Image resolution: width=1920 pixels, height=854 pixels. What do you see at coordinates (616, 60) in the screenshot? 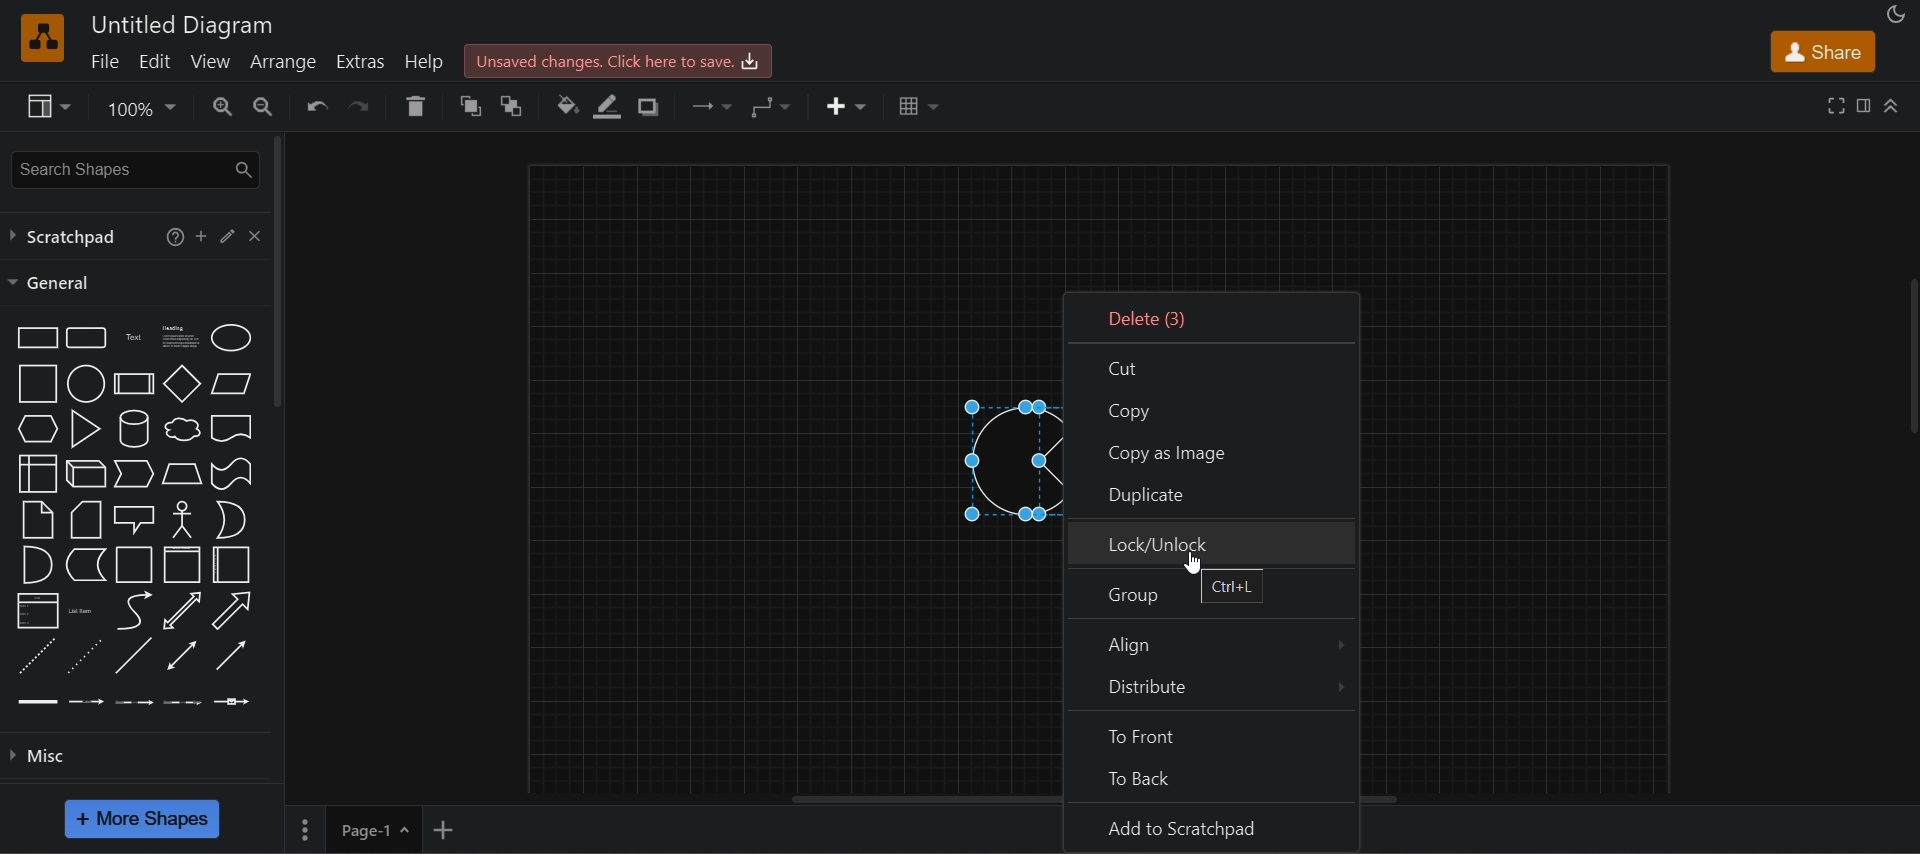
I see `click here to save` at bounding box center [616, 60].